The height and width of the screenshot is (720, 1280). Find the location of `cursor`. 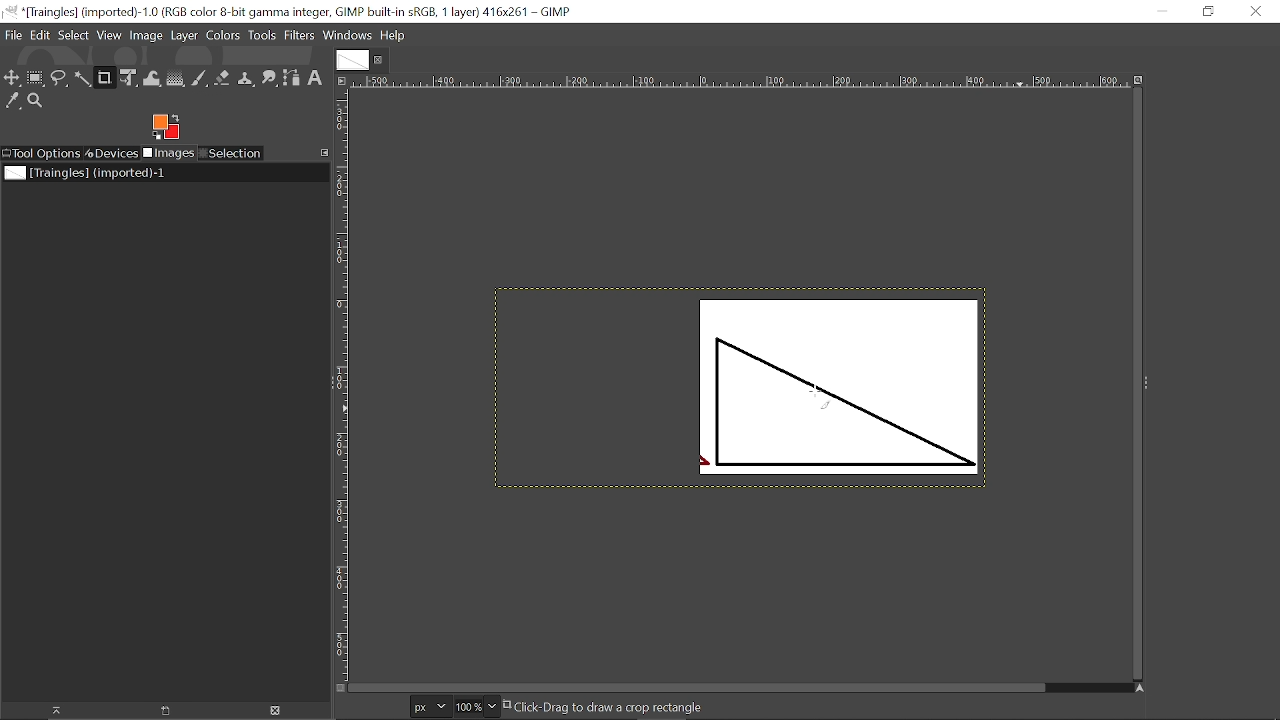

cursor is located at coordinates (820, 395).